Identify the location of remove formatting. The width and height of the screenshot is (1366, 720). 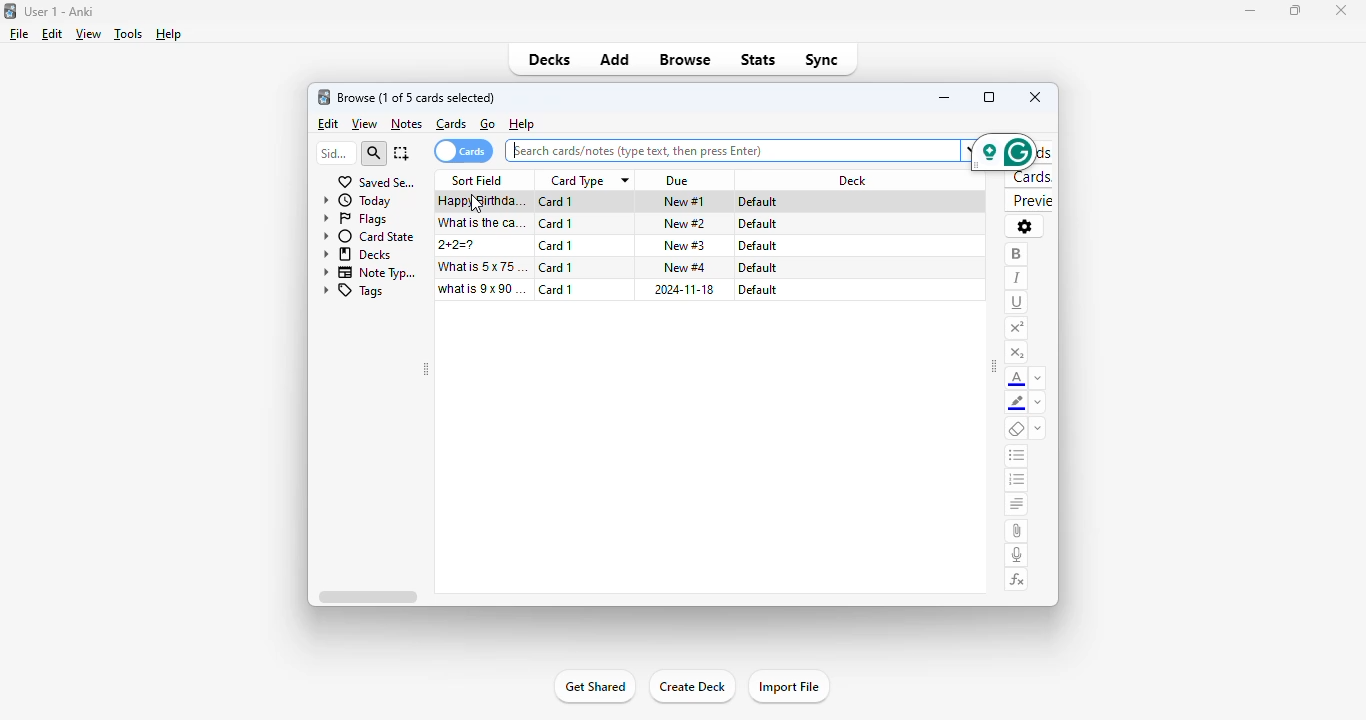
(1016, 428).